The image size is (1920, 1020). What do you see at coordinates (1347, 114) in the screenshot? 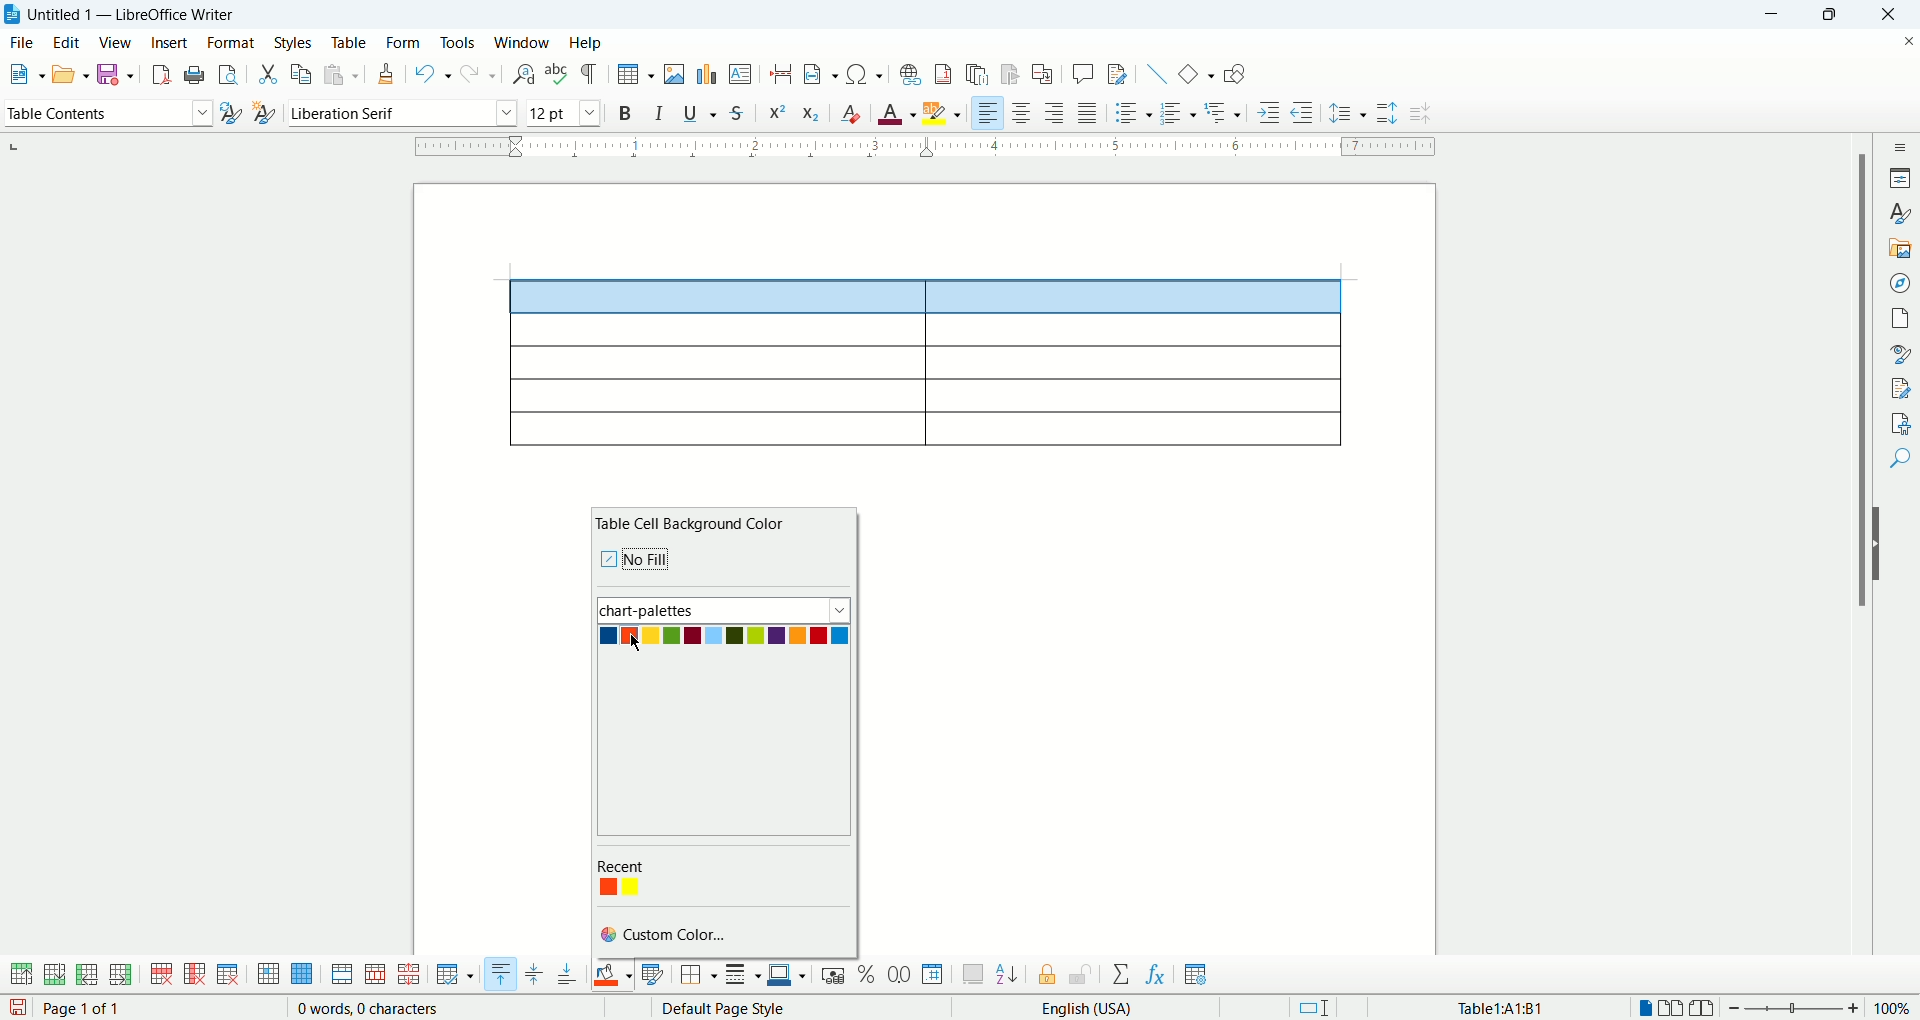
I see `set line spacing` at bounding box center [1347, 114].